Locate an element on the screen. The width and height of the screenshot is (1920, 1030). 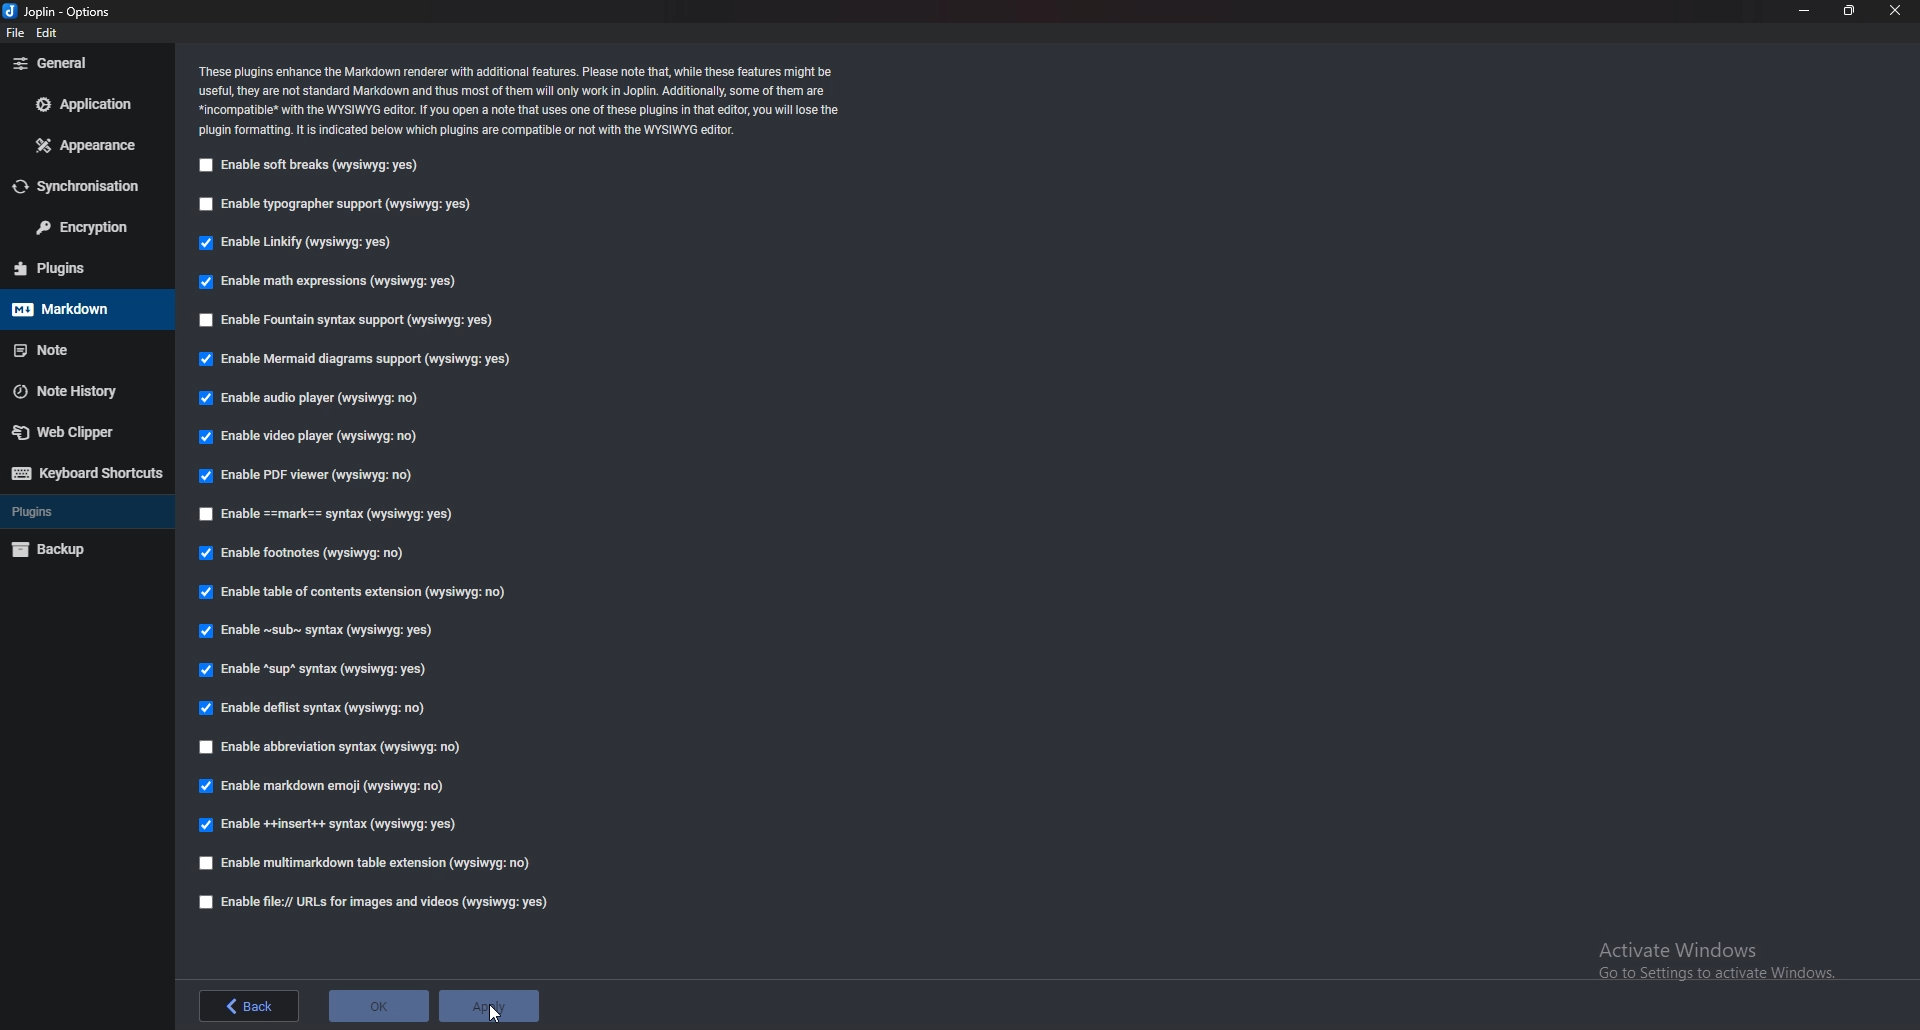
Webclipper is located at coordinates (79, 430).